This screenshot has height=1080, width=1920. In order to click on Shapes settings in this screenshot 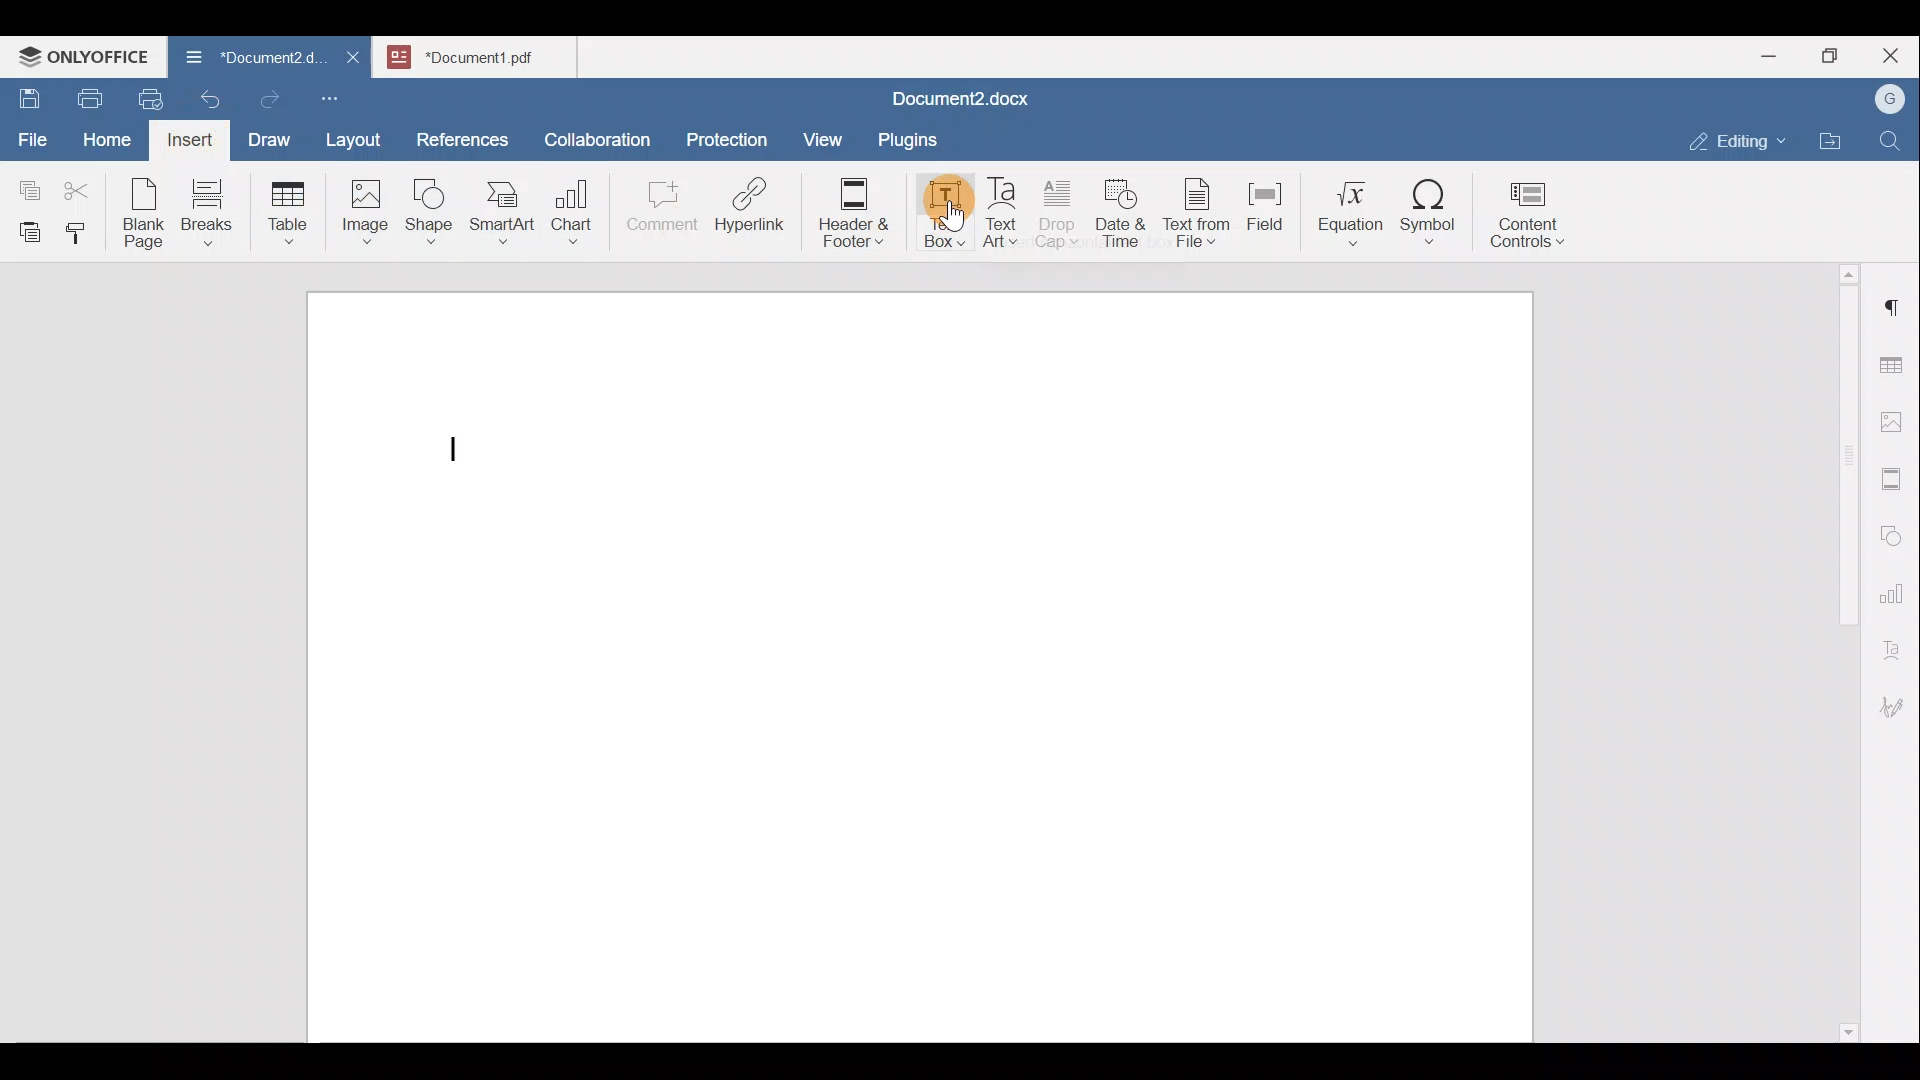, I will do `click(1895, 533)`.